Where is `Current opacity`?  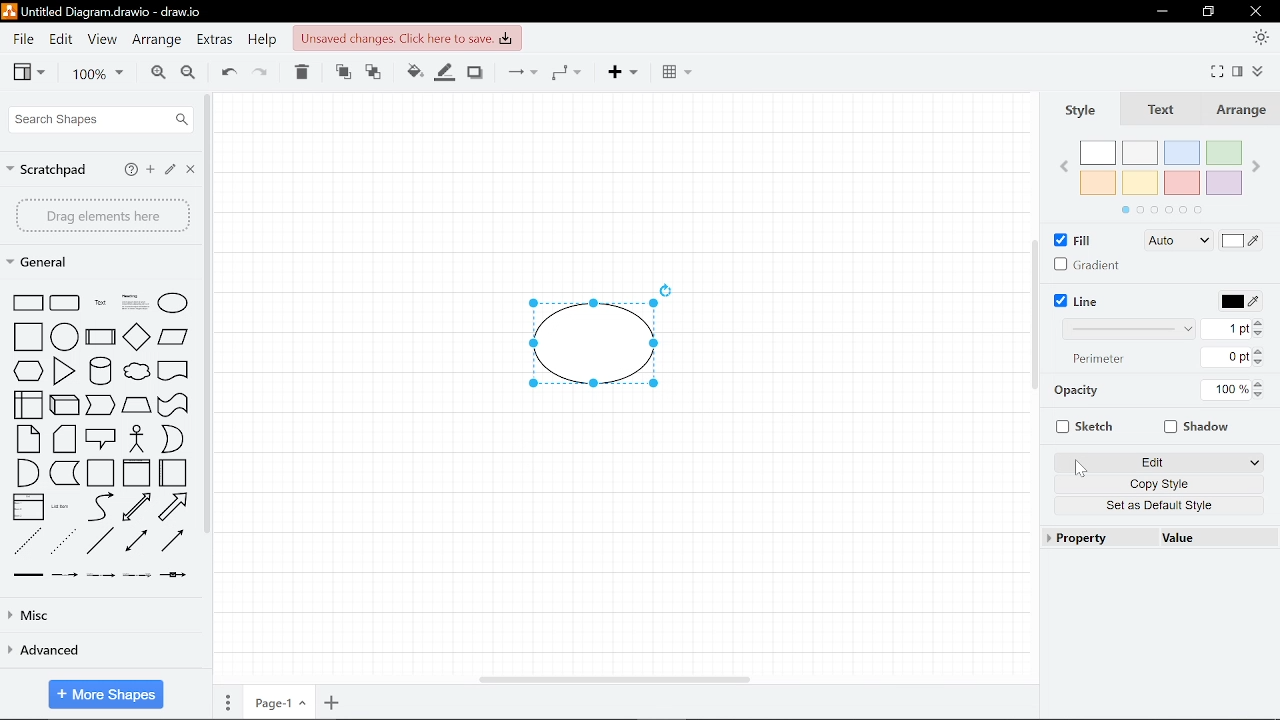 Current opacity is located at coordinates (1225, 391).